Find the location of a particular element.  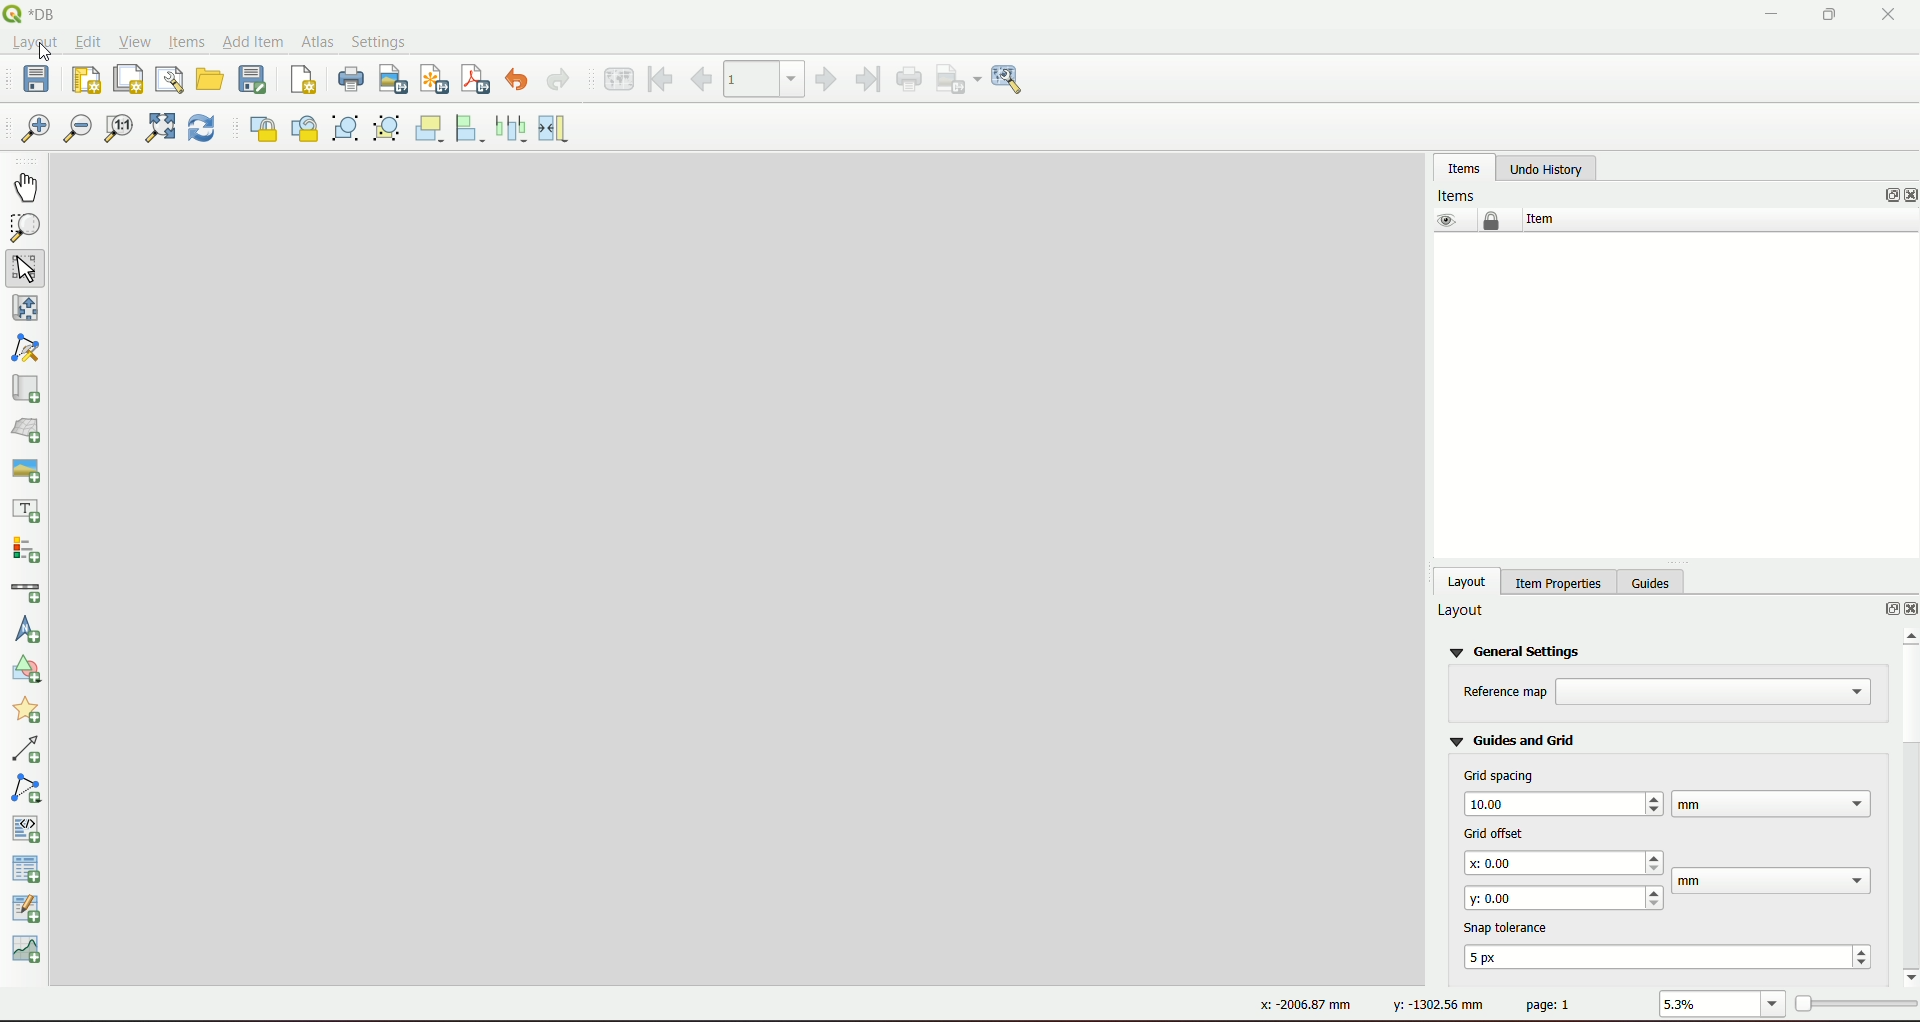

text box is located at coordinates (1774, 881).